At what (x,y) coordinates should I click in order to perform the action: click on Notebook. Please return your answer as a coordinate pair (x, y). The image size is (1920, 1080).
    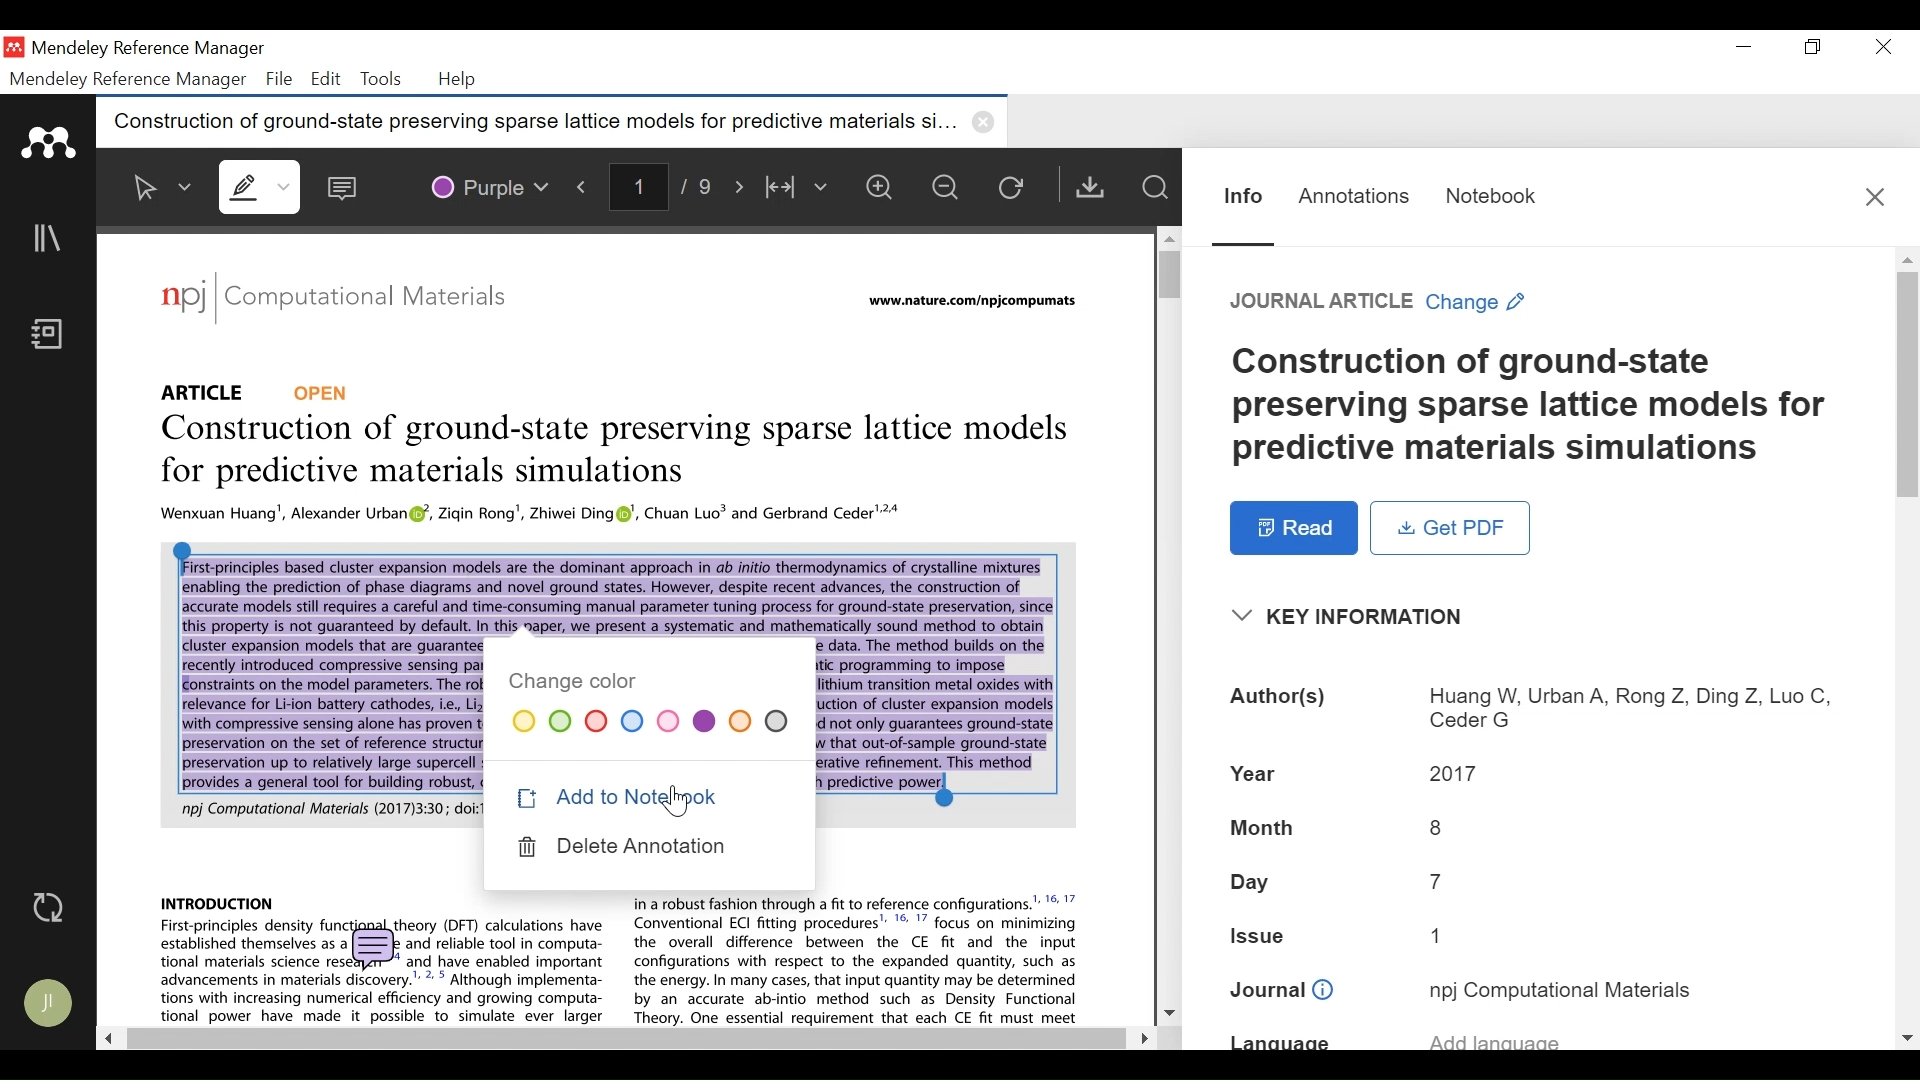
    Looking at the image, I should click on (53, 336).